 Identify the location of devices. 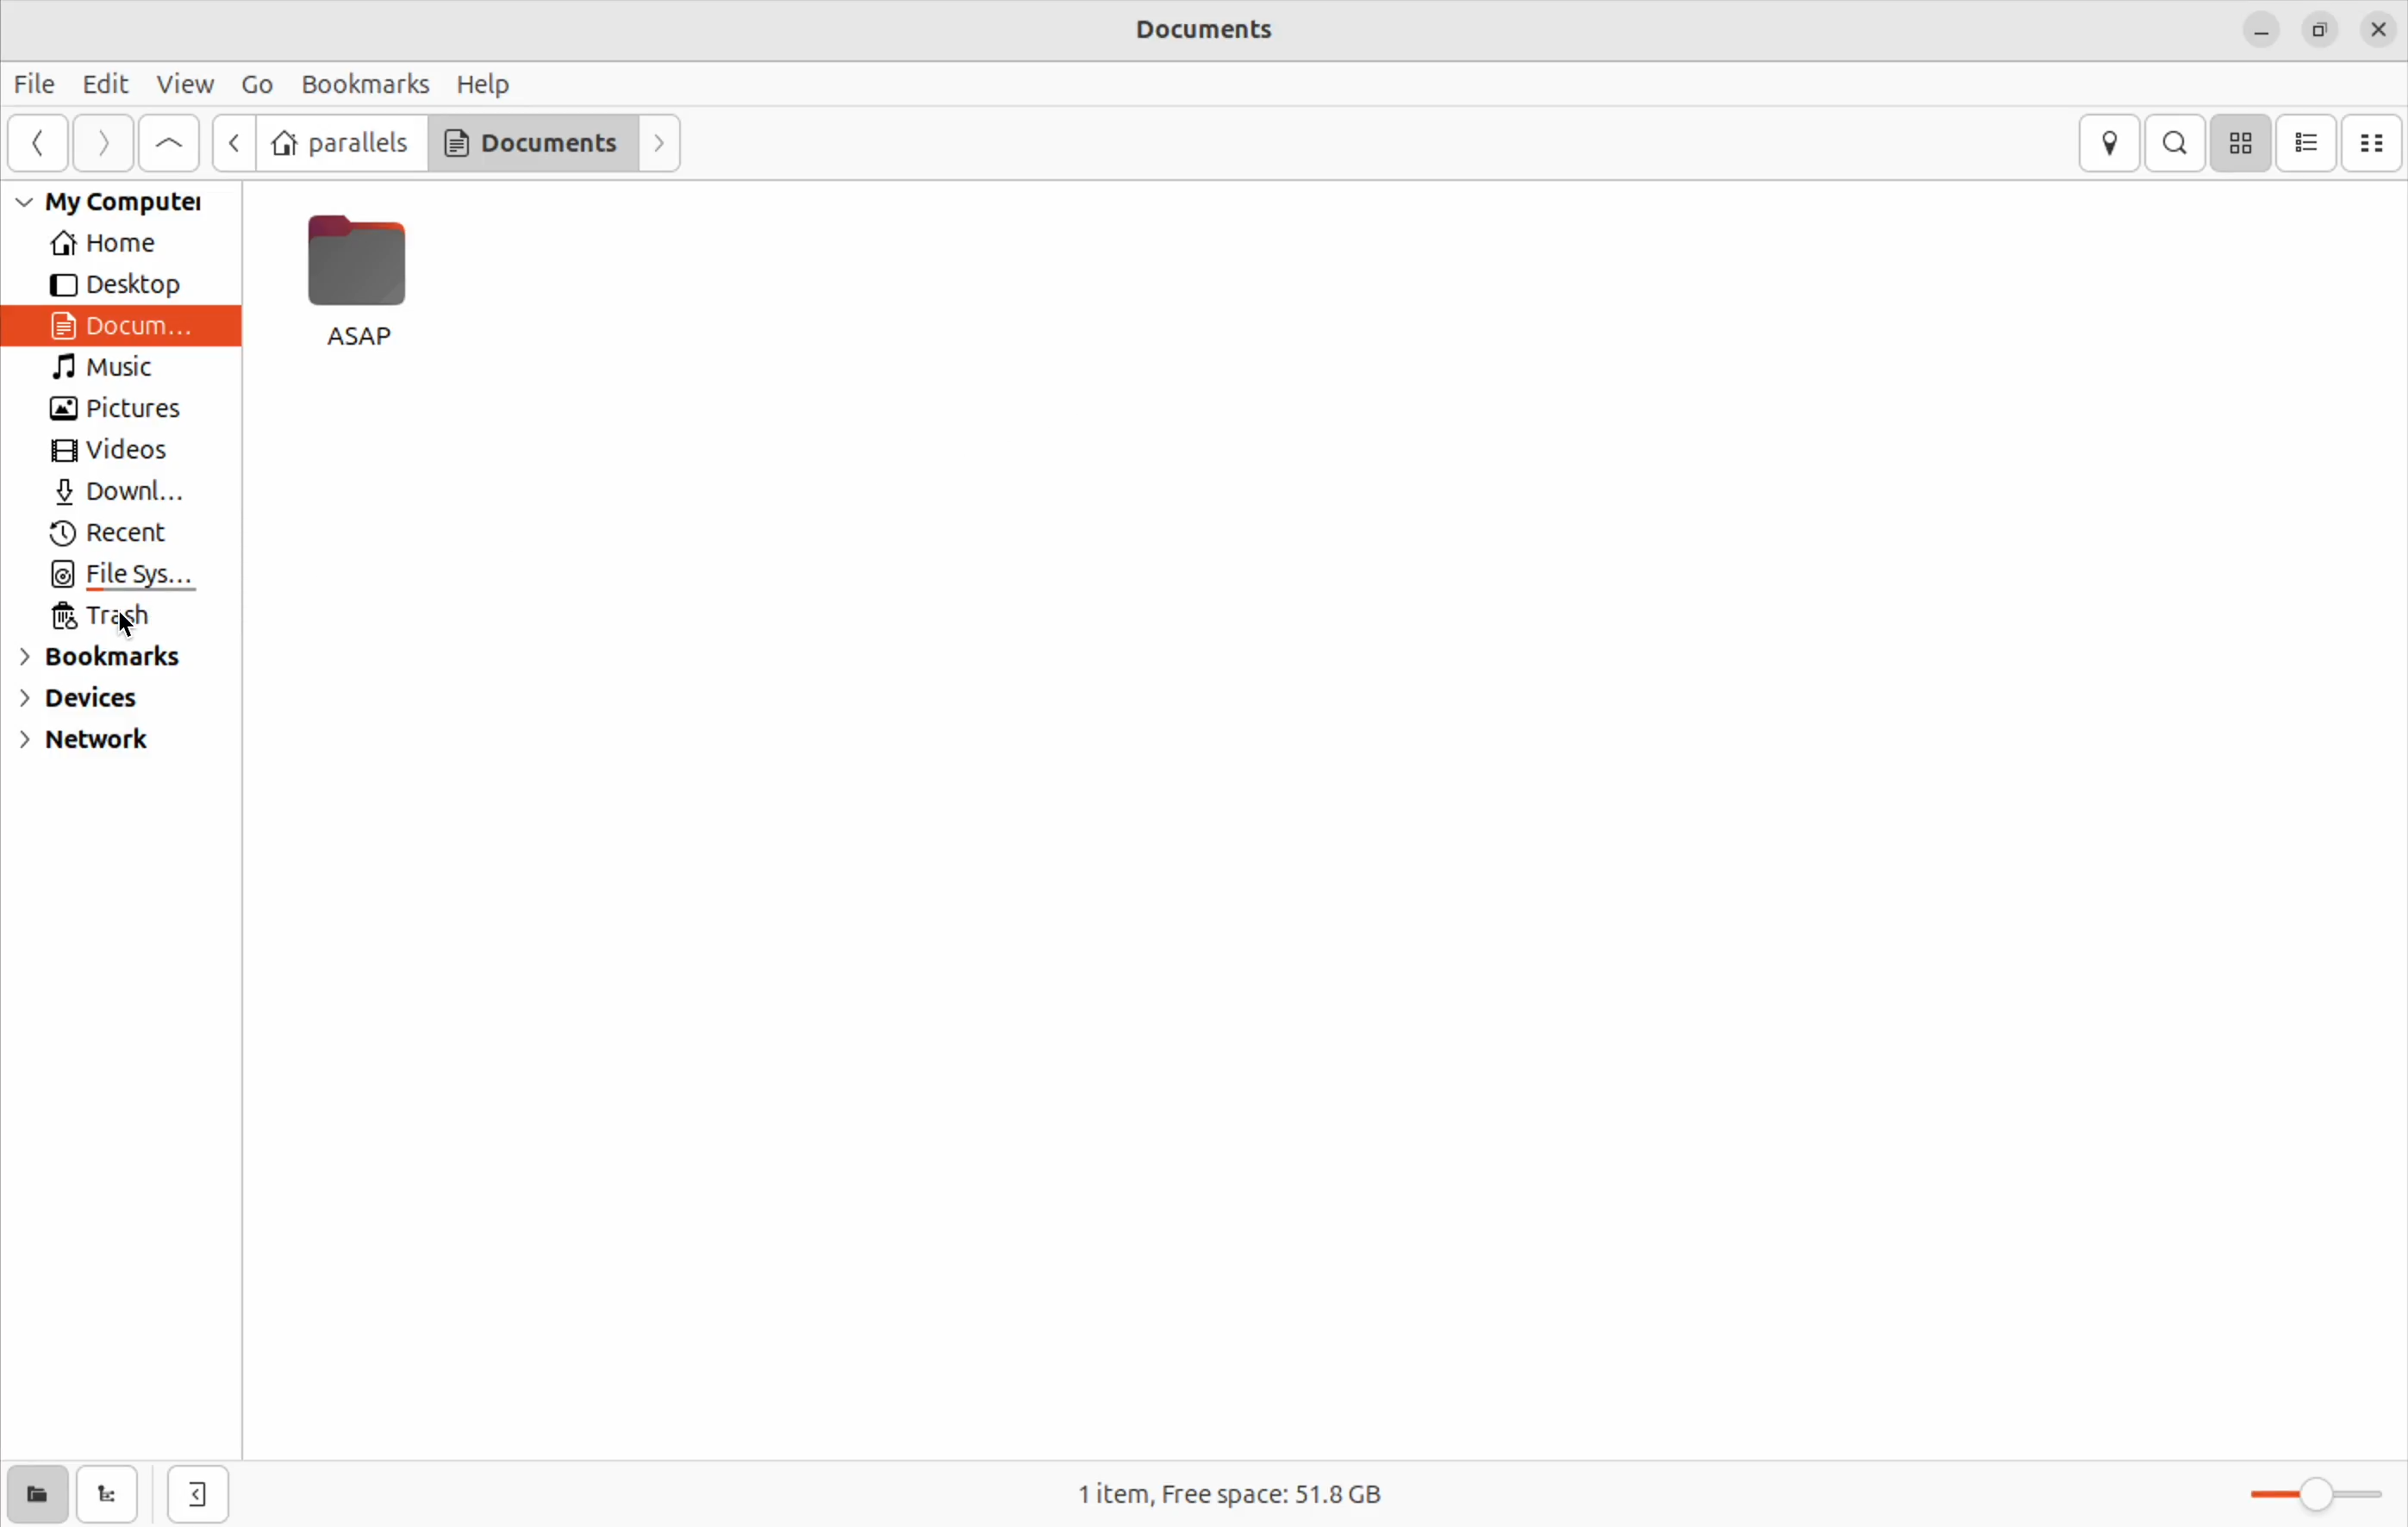
(106, 700).